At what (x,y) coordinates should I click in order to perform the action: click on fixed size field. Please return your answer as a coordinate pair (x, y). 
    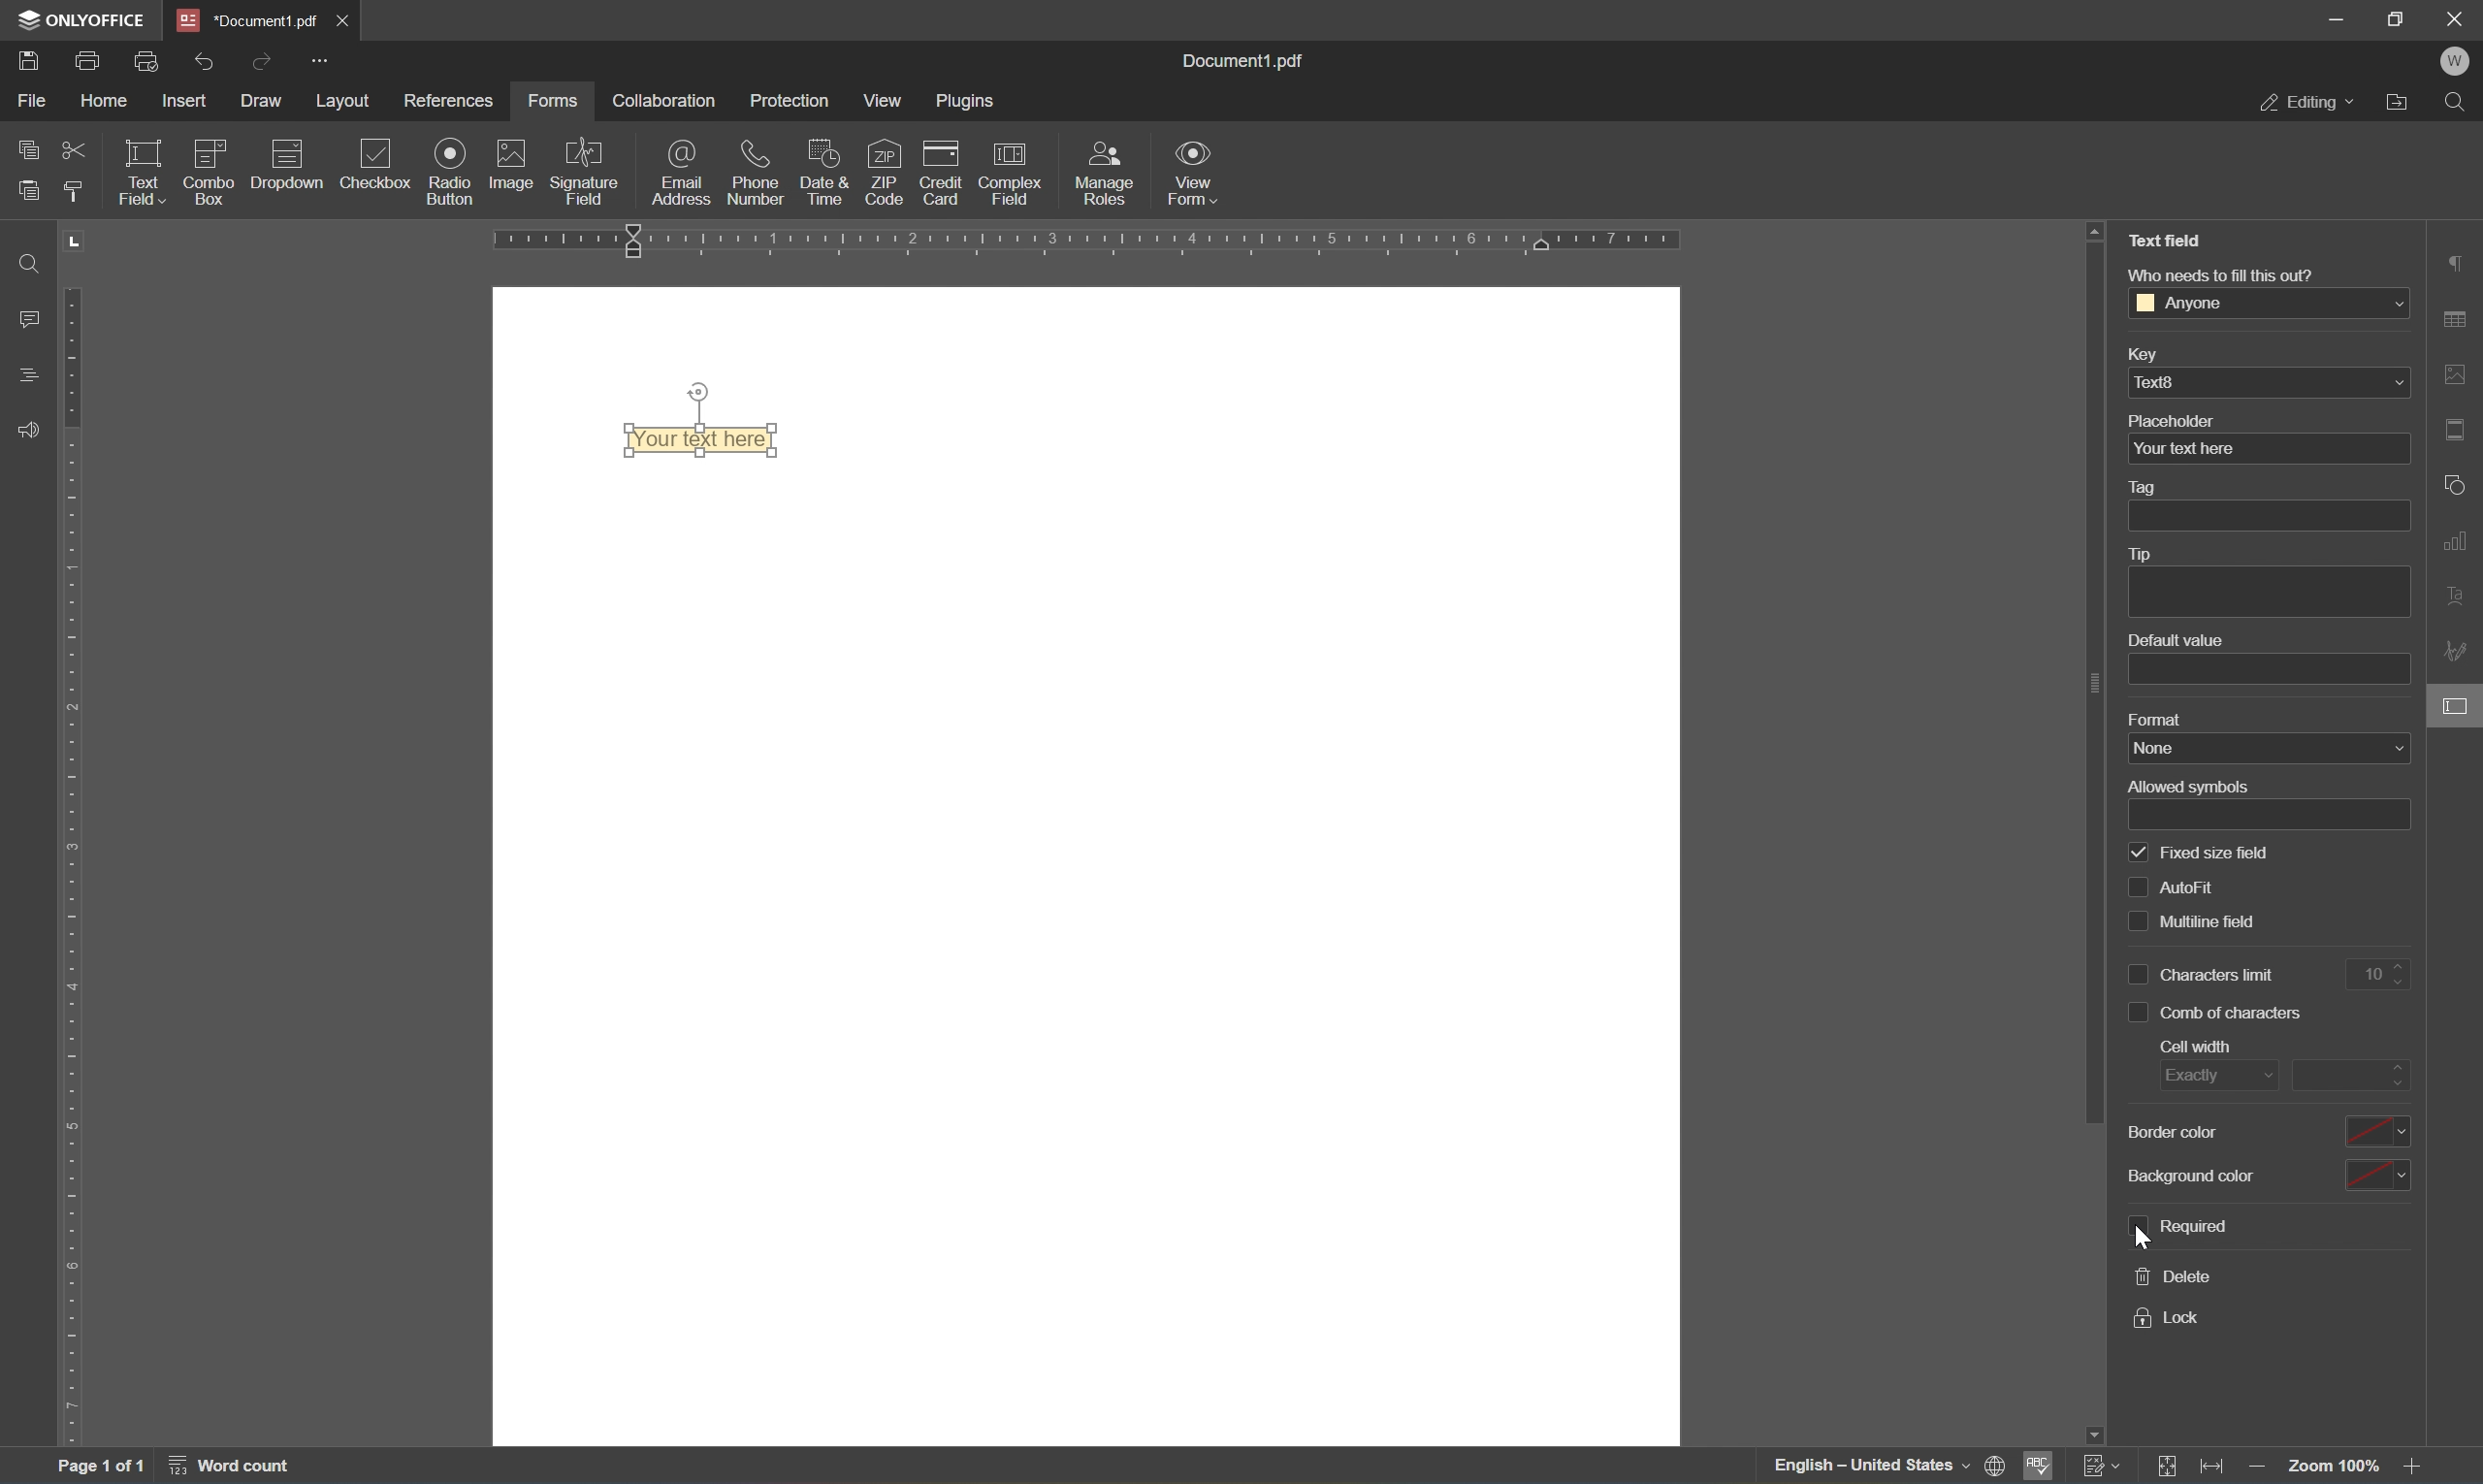
    Looking at the image, I should click on (2201, 853).